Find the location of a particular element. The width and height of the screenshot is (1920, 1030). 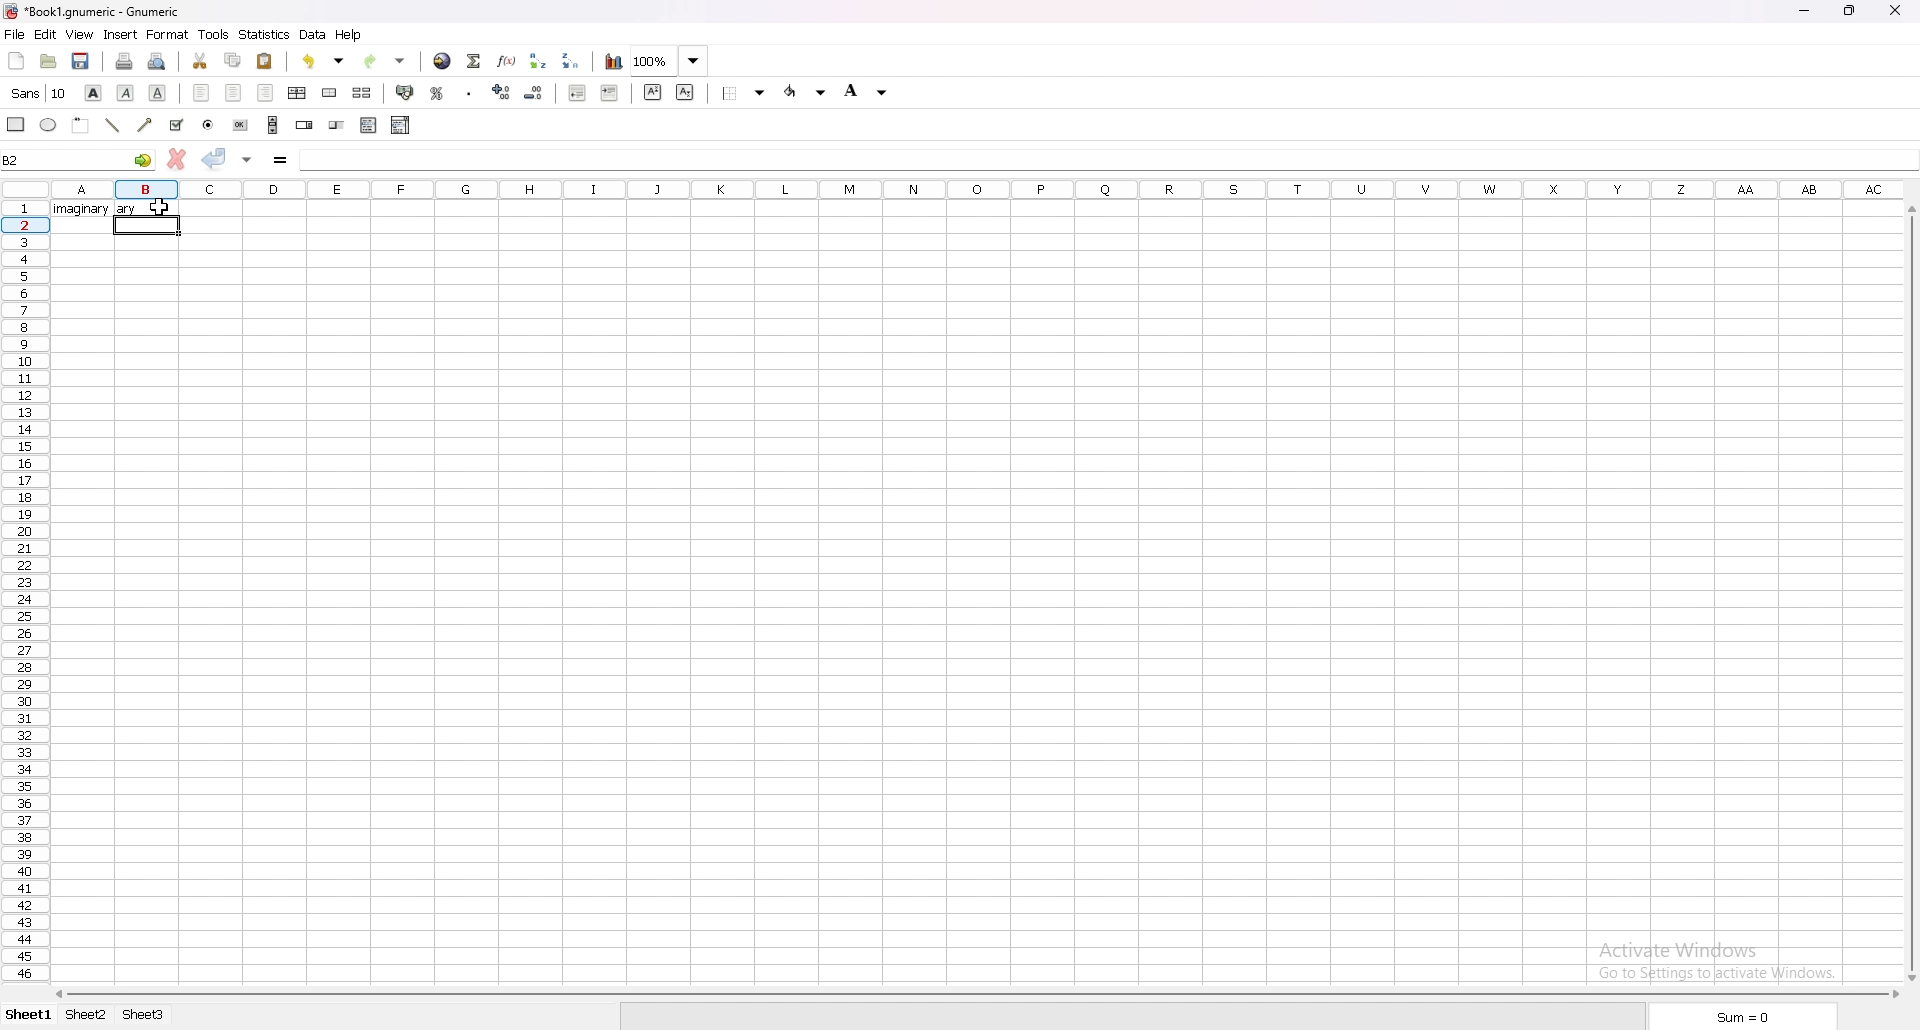

superscript is located at coordinates (653, 92).